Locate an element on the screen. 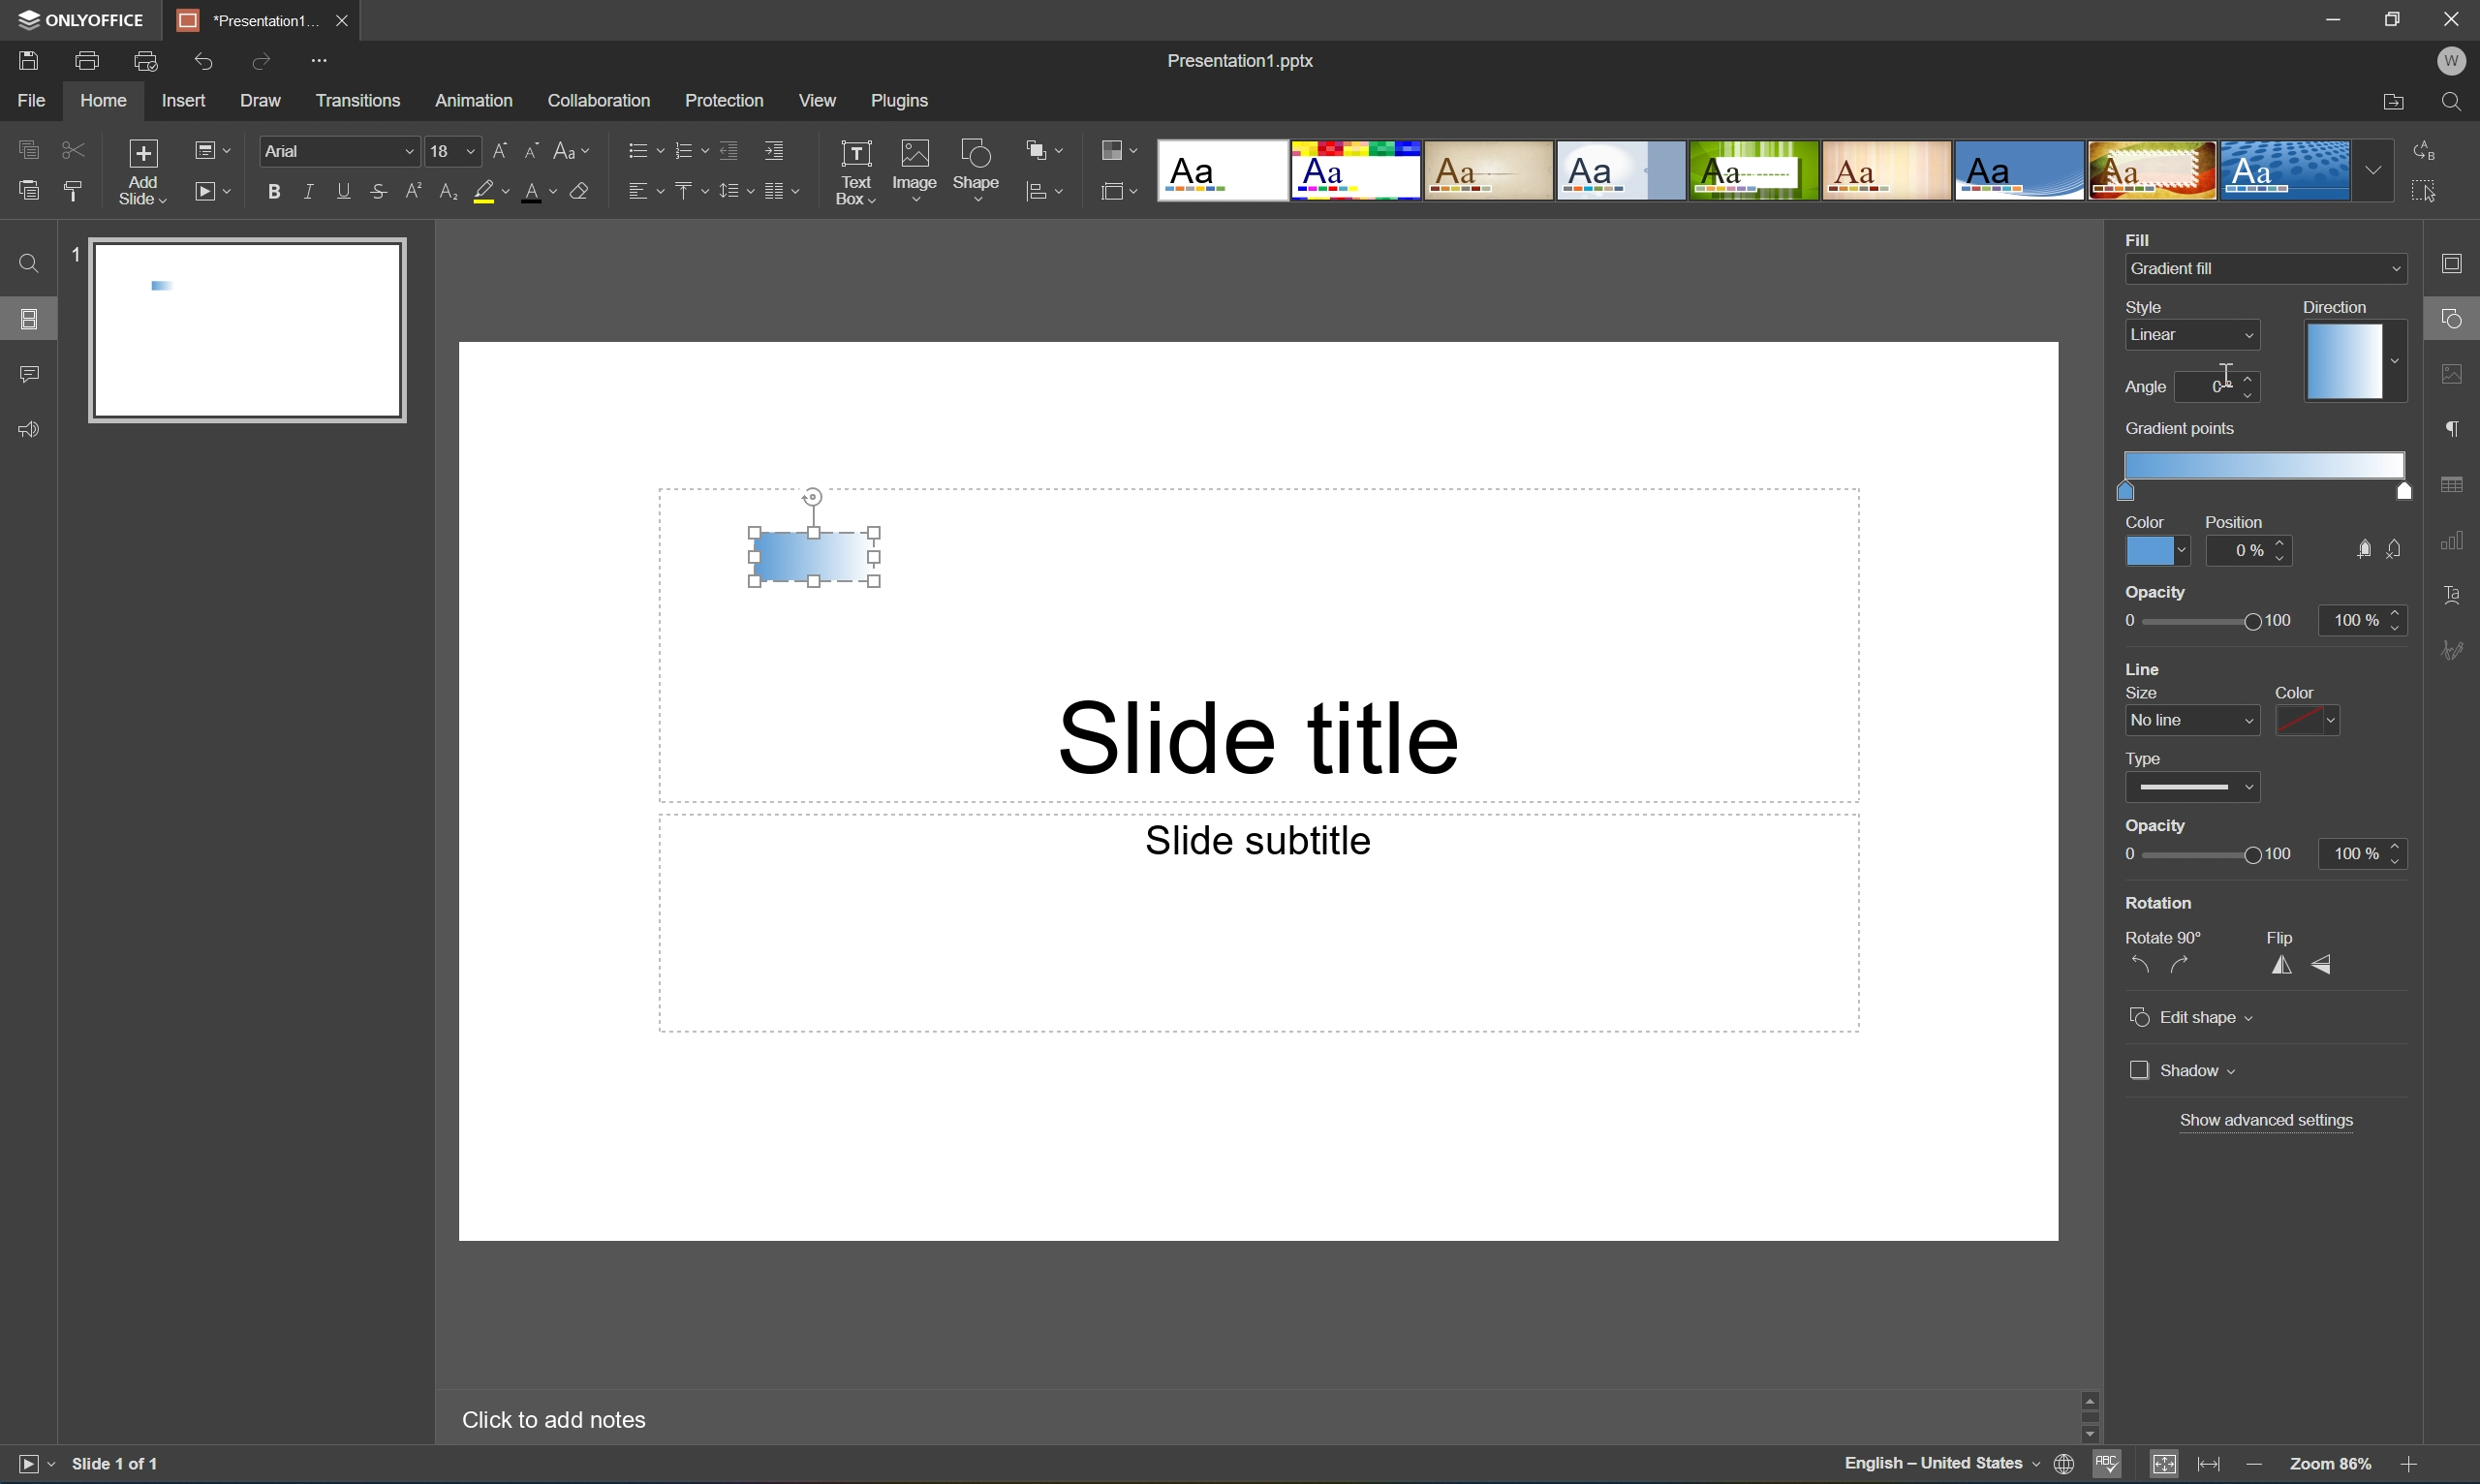 The image size is (2480, 1484). Start slideshow is located at coordinates (33, 1462).